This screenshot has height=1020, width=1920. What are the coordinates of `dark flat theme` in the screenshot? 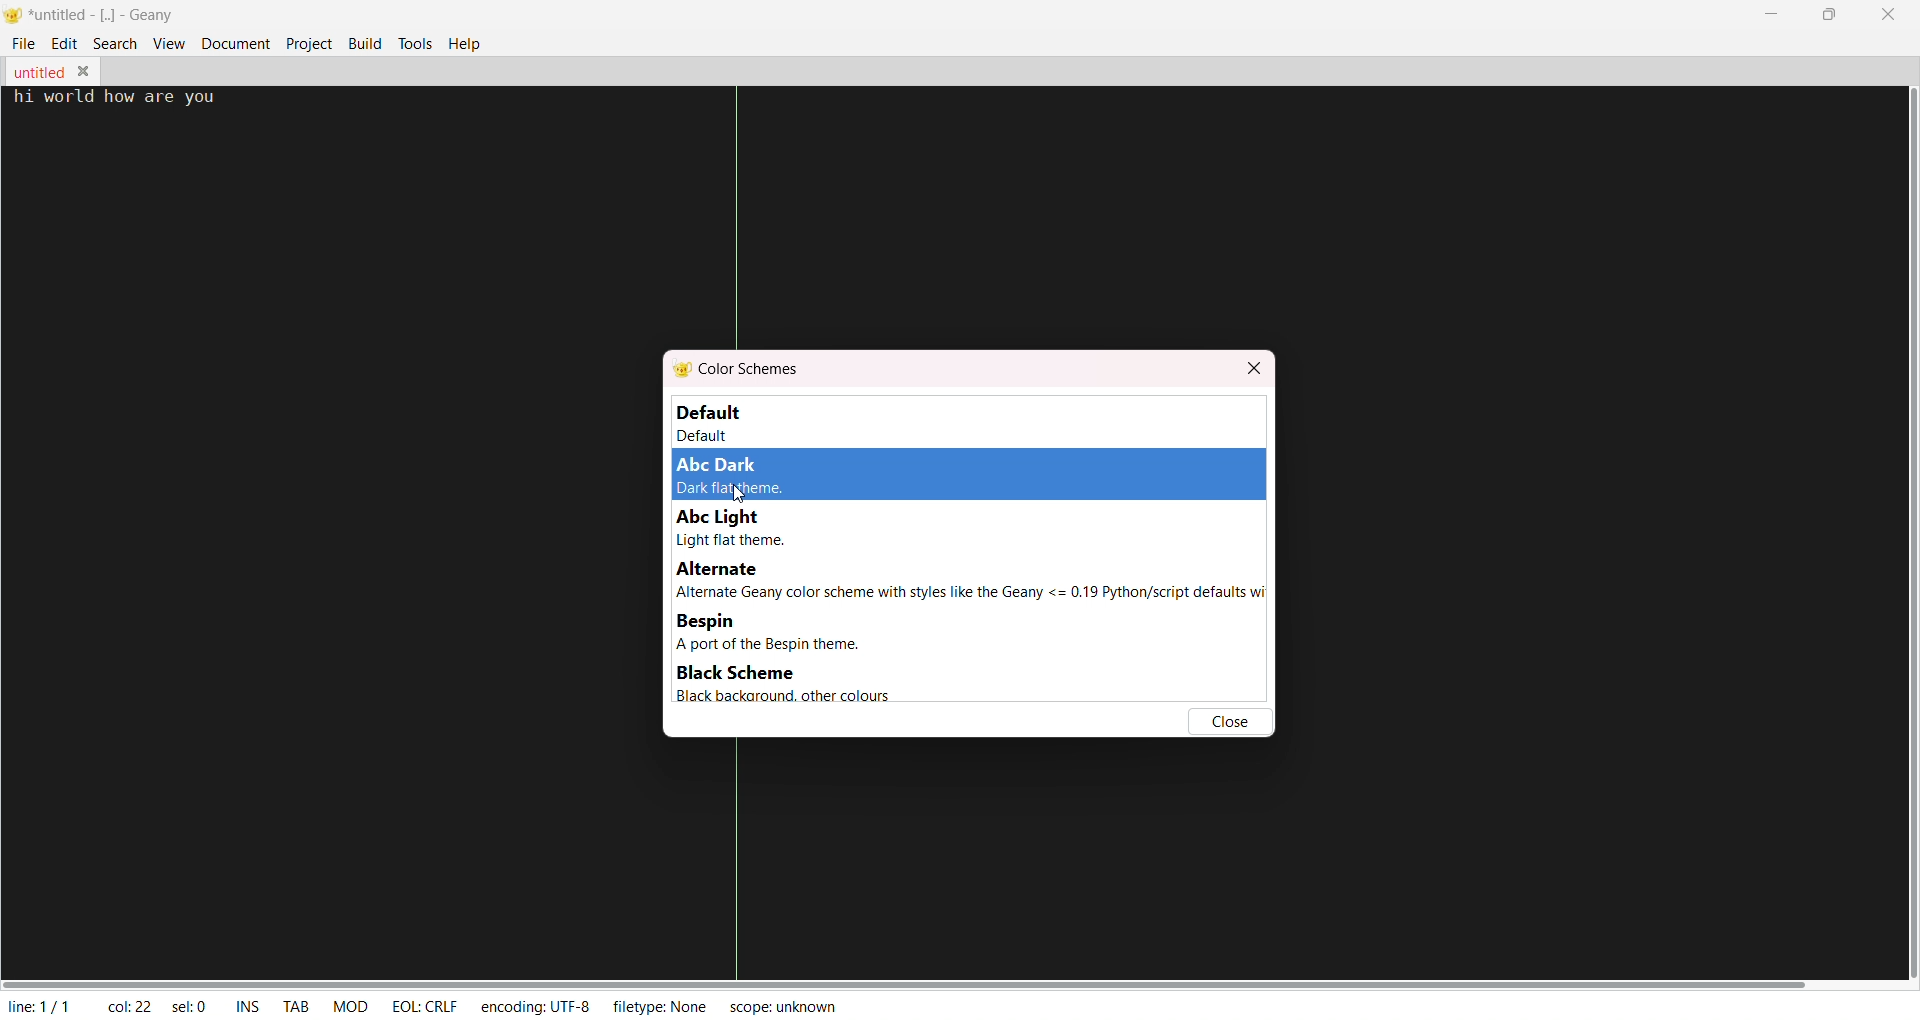 It's located at (728, 489).